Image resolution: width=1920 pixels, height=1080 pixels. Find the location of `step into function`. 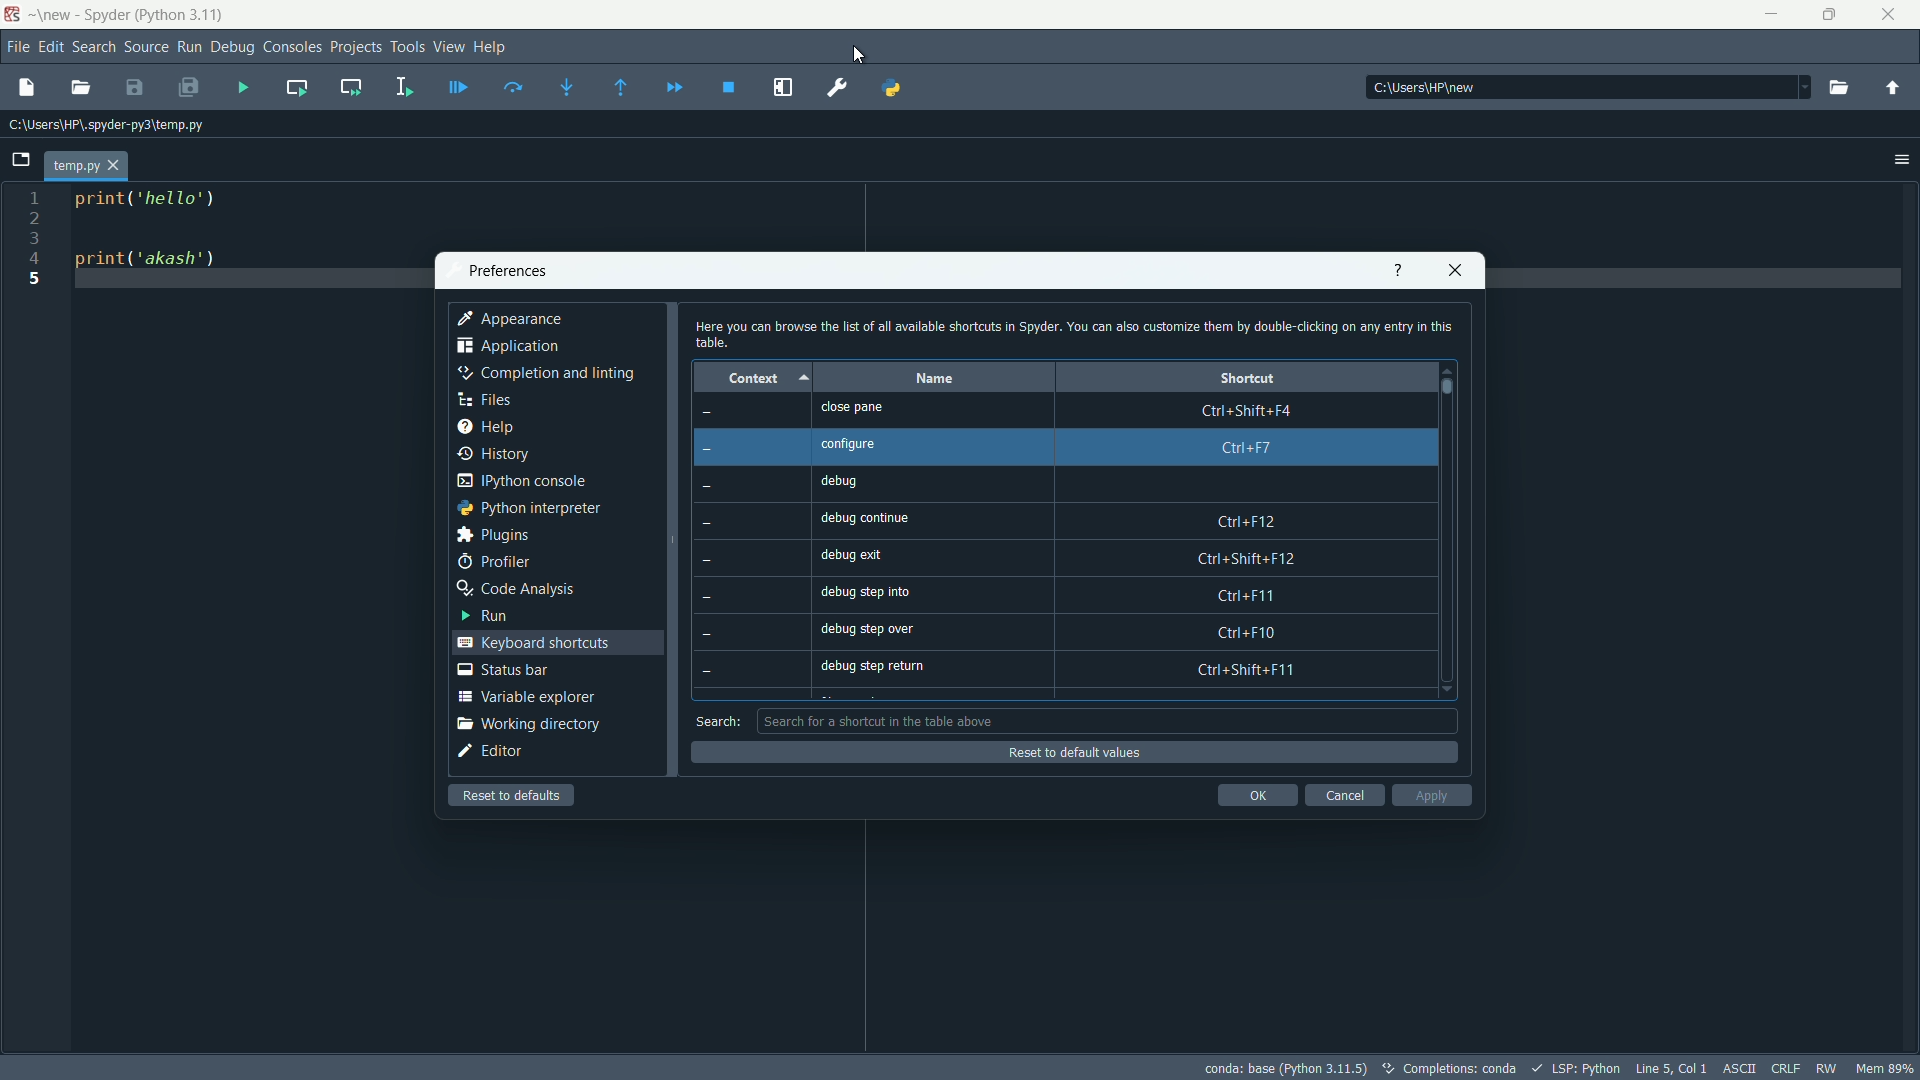

step into function is located at coordinates (567, 89).